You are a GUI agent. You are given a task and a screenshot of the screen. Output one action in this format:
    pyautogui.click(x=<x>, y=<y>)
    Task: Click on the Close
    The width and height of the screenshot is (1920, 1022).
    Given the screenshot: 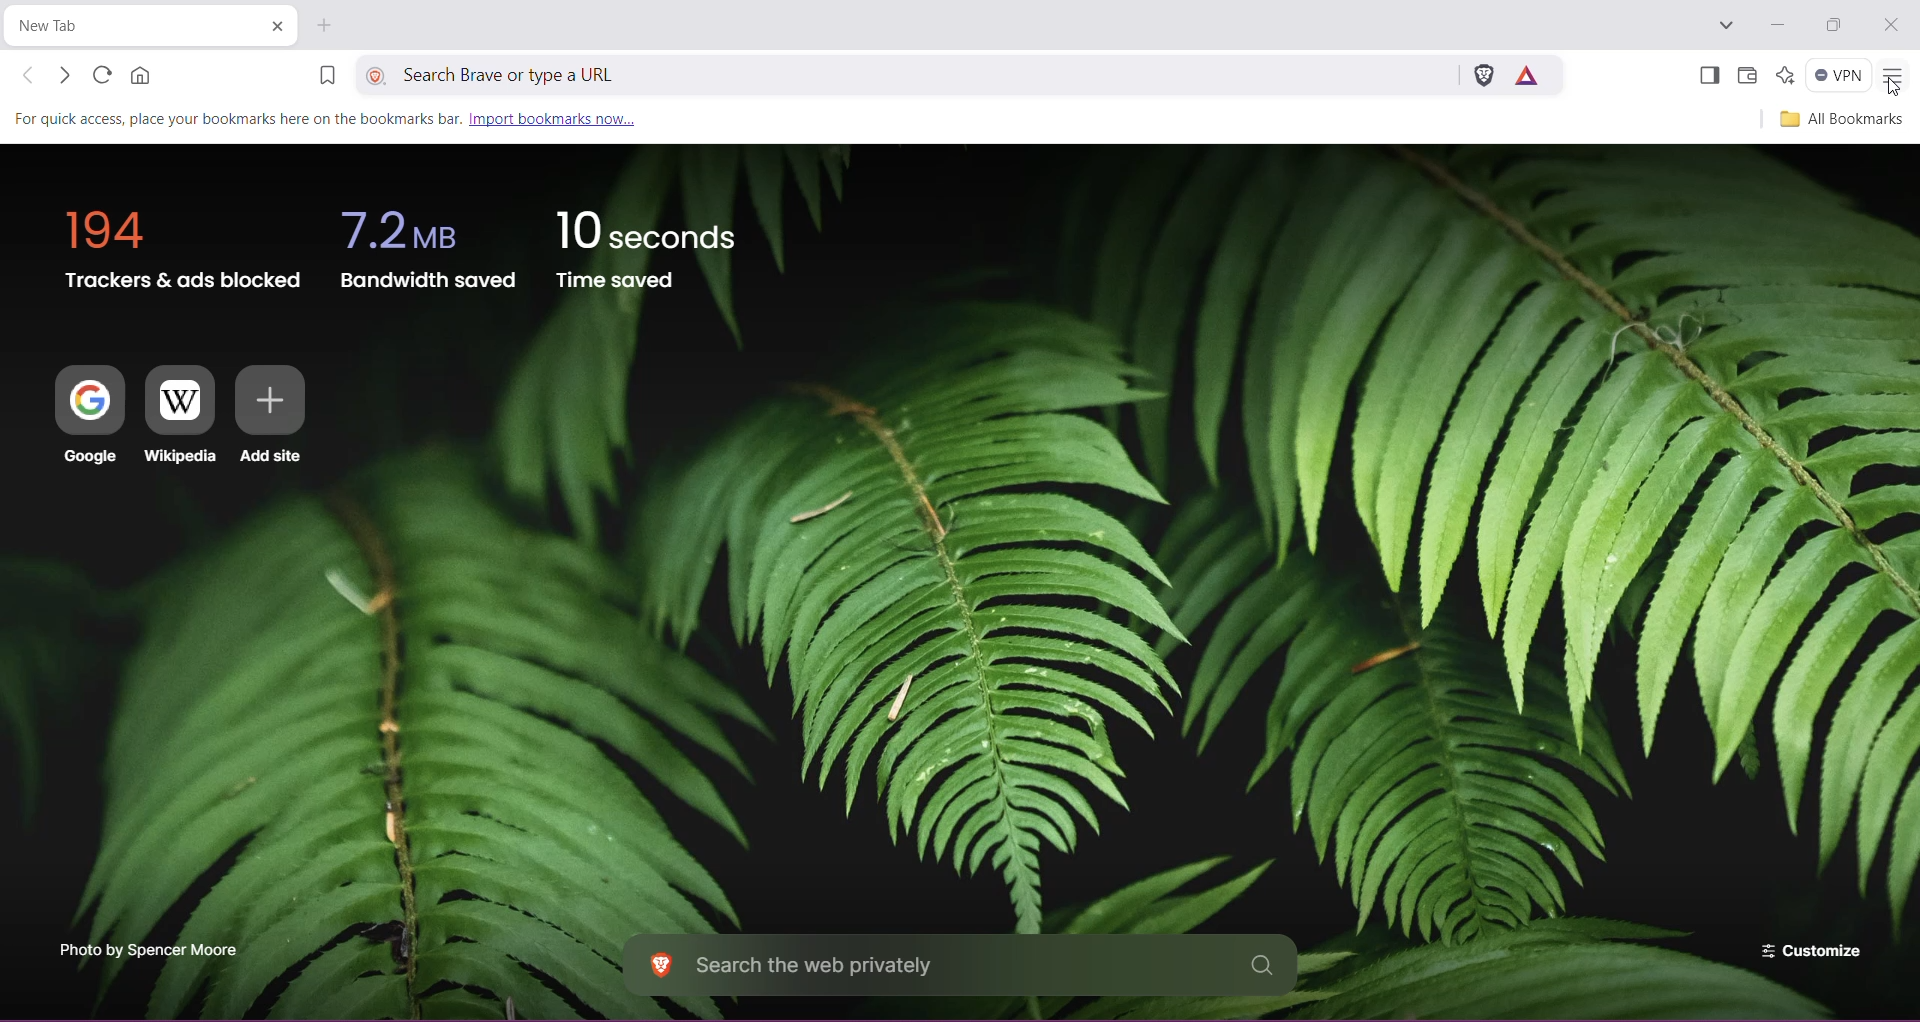 What is the action you would take?
    pyautogui.click(x=1891, y=26)
    